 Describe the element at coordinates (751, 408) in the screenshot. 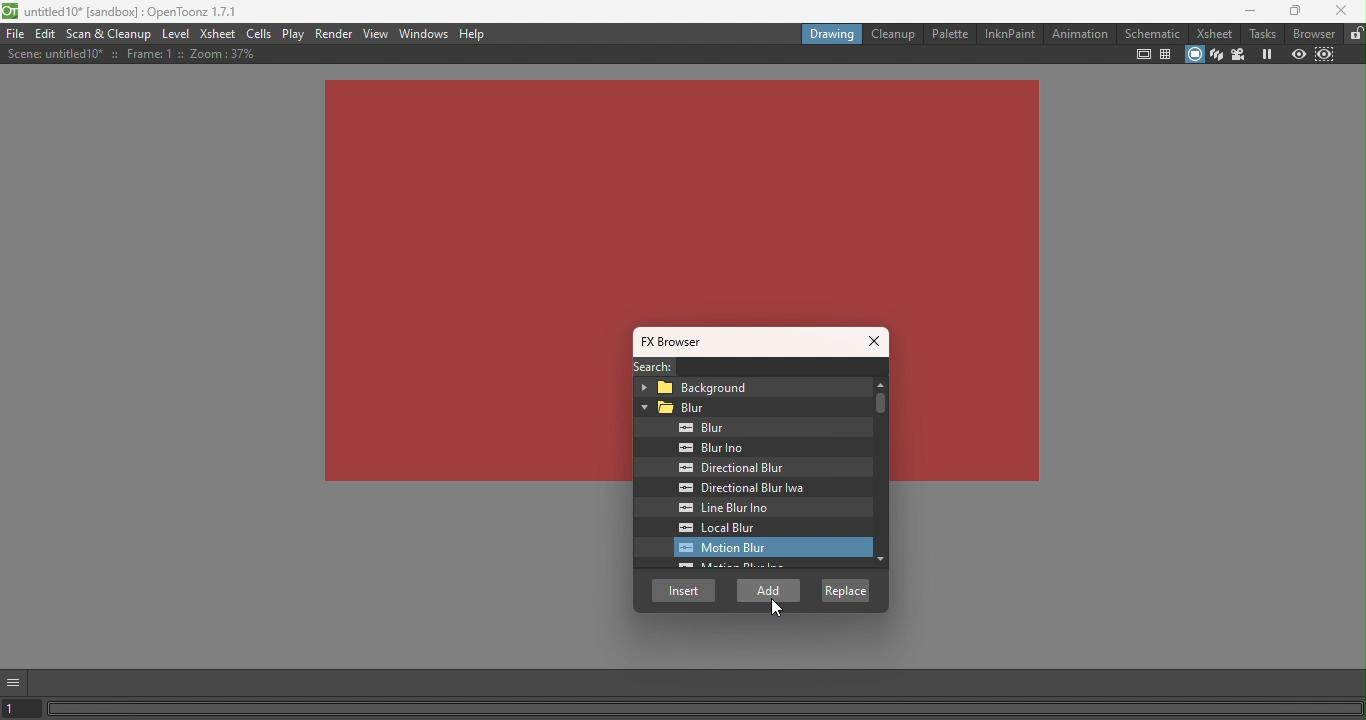

I see `Blur` at that location.